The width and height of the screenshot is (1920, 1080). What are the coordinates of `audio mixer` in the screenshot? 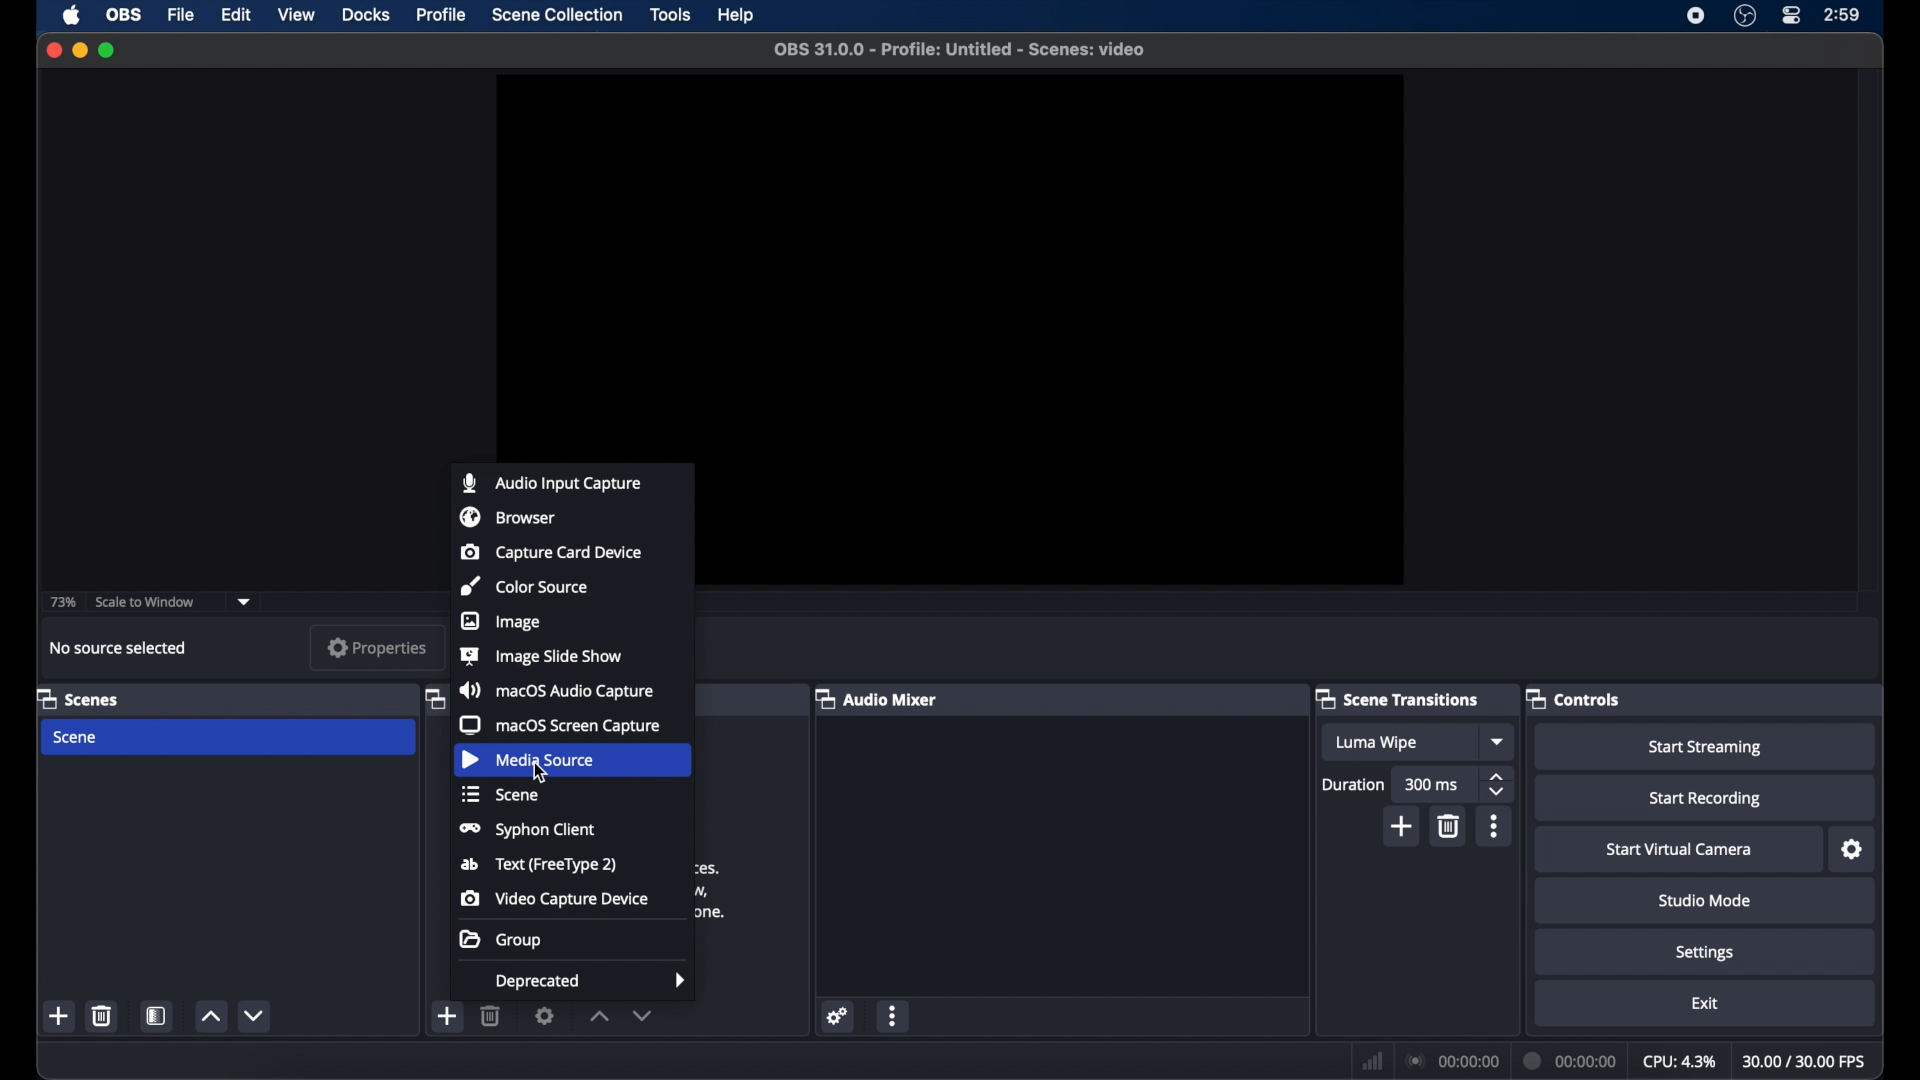 It's located at (877, 698).